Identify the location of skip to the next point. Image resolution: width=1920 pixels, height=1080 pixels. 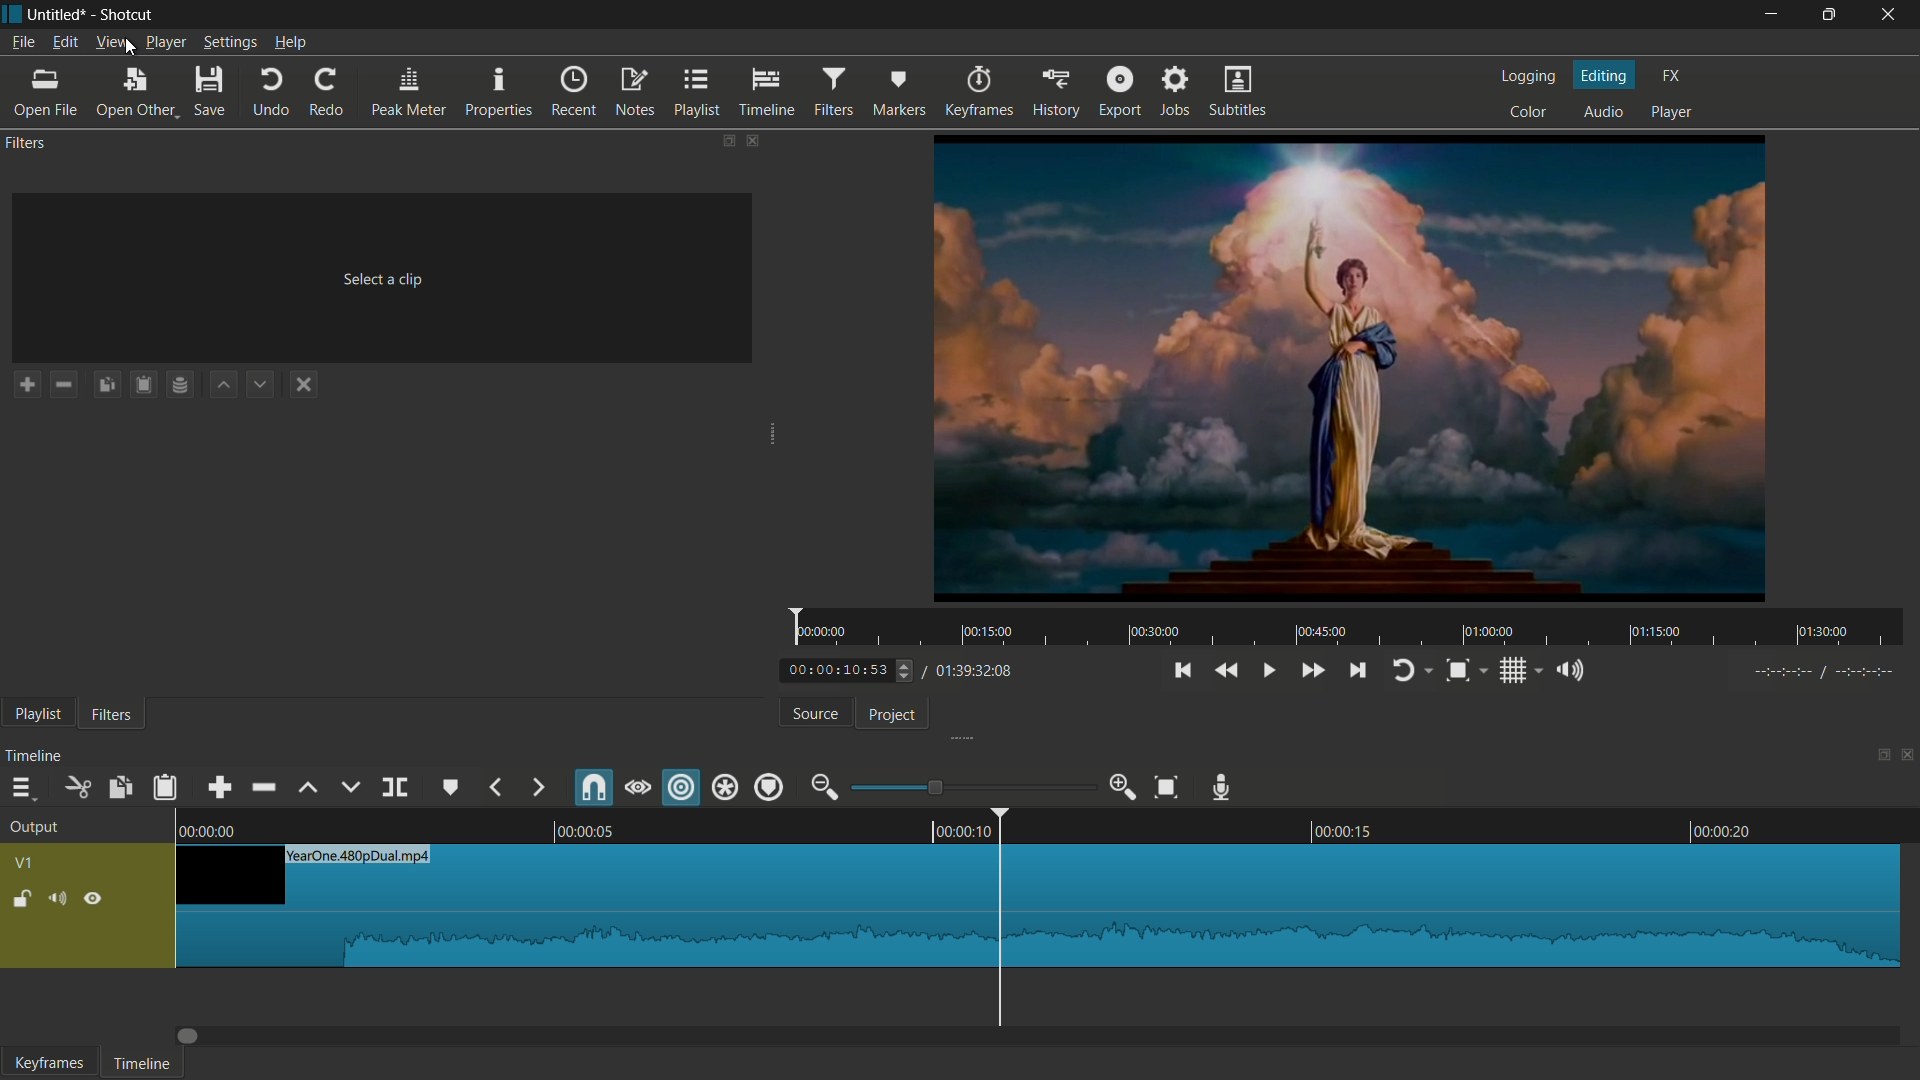
(1358, 672).